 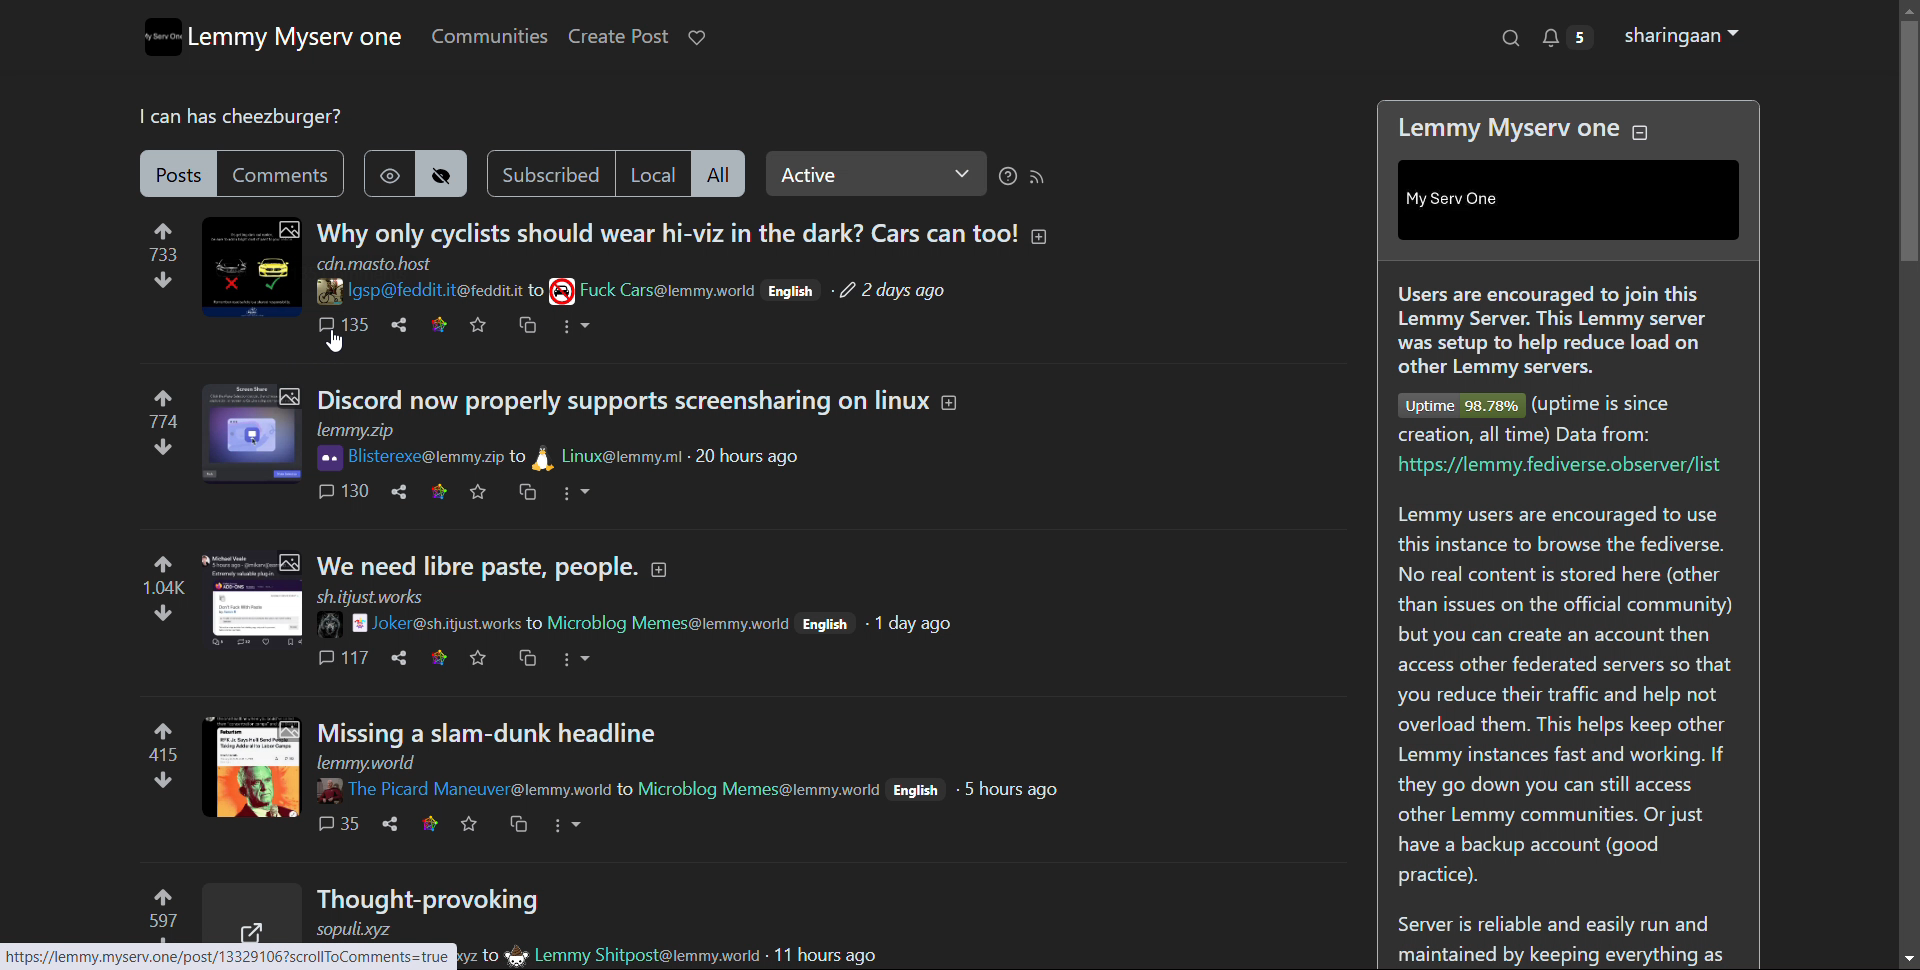 What do you see at coordinates (721, 173) in the screenshot?
I see `all` at bounding box center [721, 173].